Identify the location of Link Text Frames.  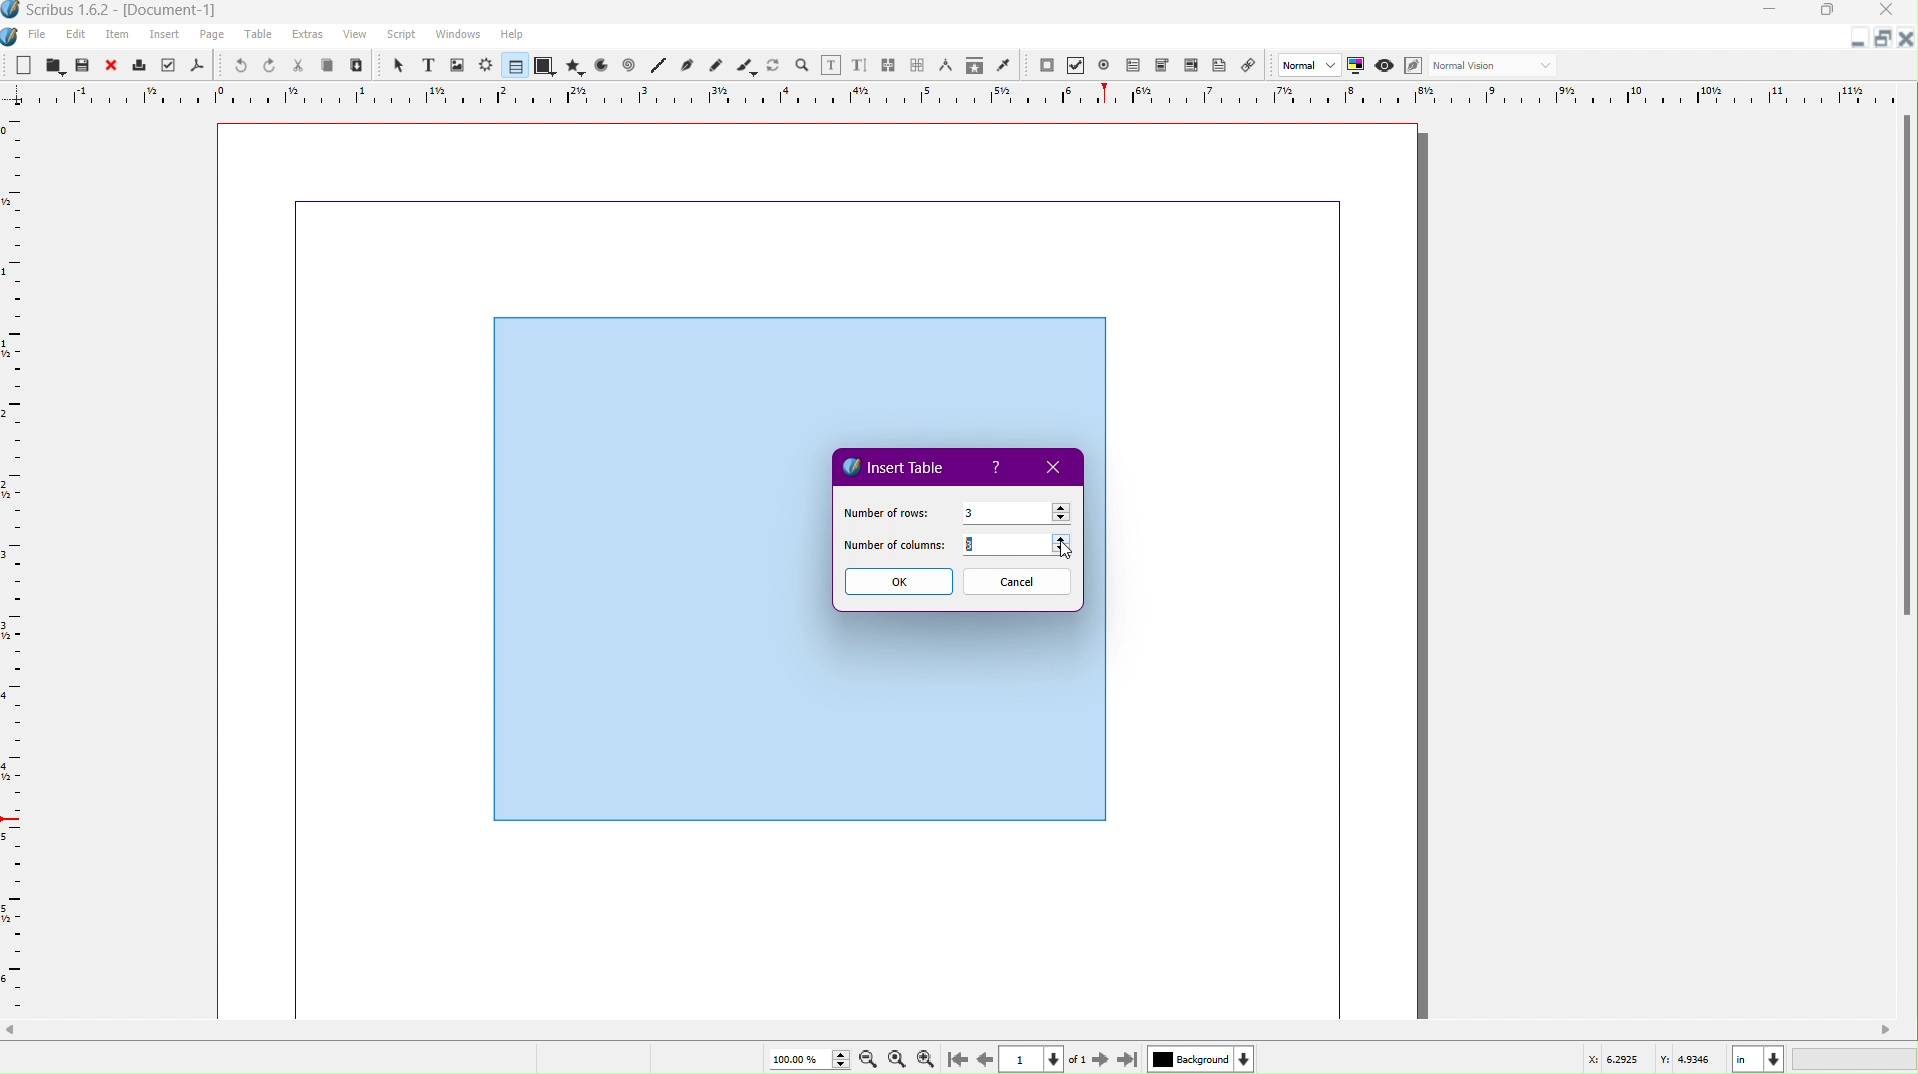
(889, 62).